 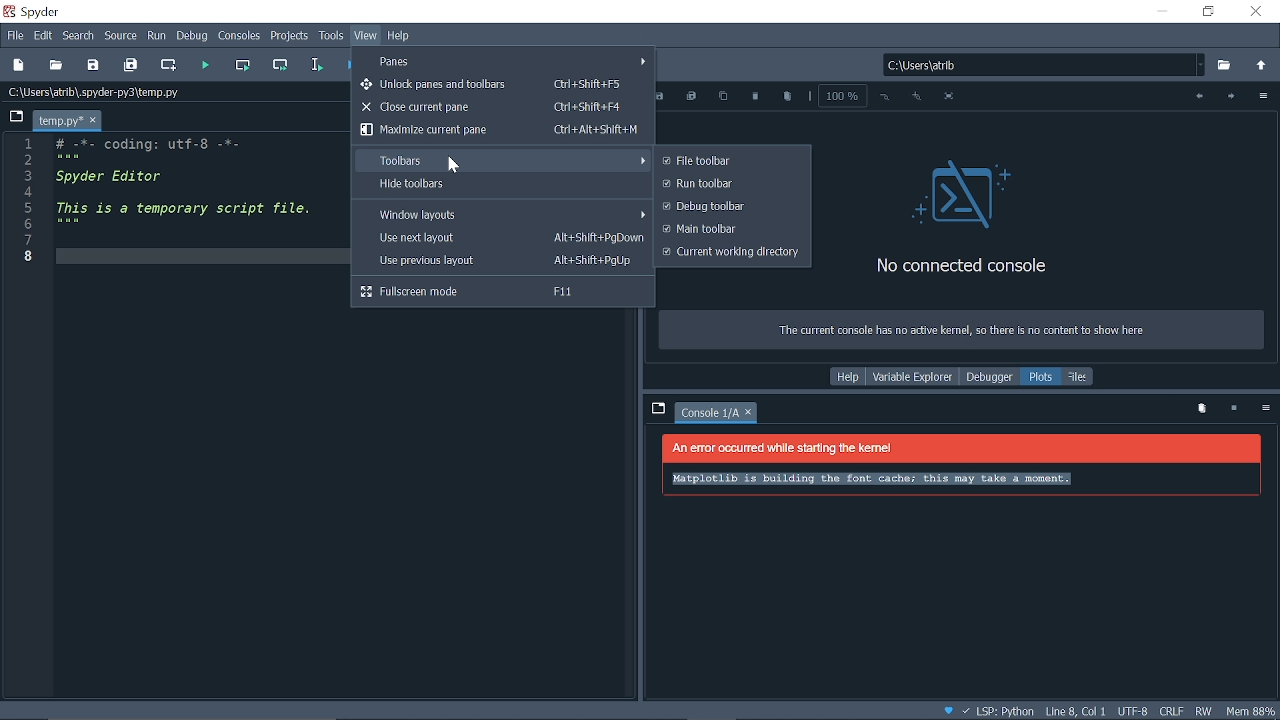 What do you see at coordinates (1258, 13) in the screenshot?
I see `Close` at bounding box center [1258, 13].